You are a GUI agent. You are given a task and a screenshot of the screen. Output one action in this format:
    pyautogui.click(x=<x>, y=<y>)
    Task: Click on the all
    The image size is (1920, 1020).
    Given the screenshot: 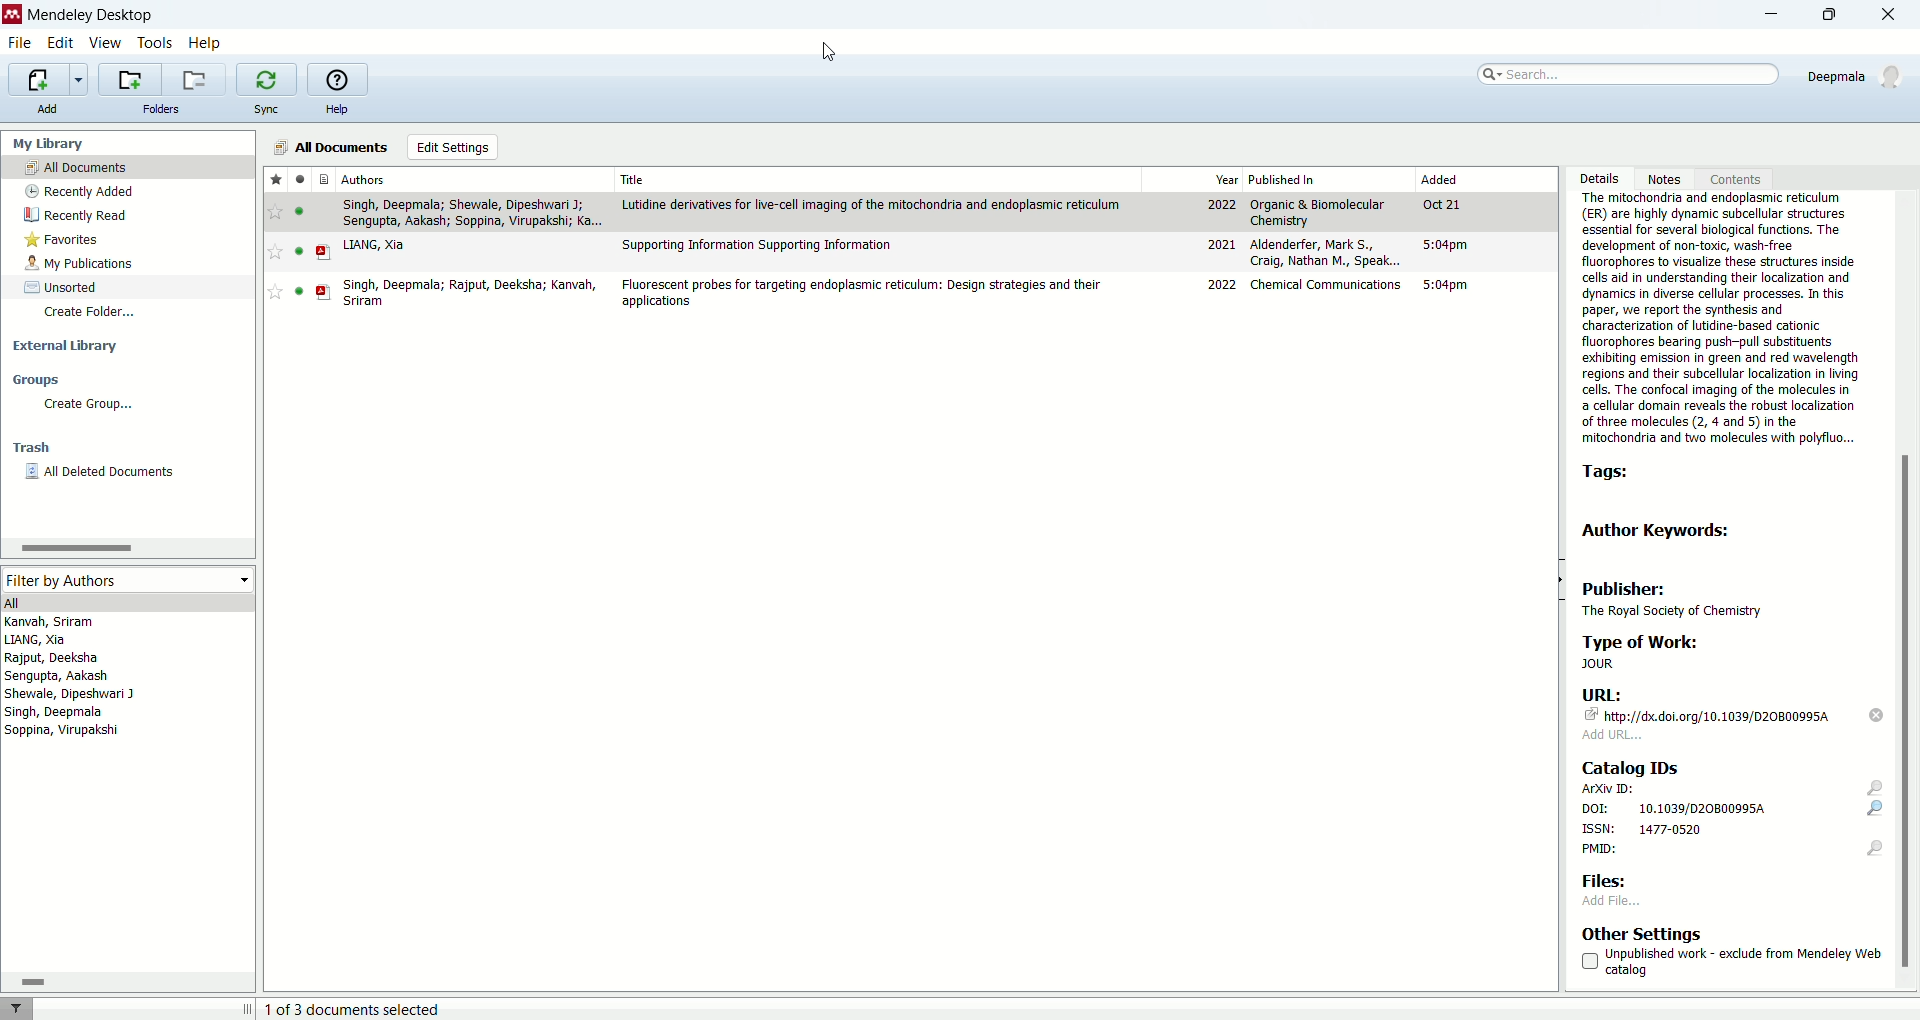 What is the action you would take?
    pyautogui.click(x=125, y=602)
    